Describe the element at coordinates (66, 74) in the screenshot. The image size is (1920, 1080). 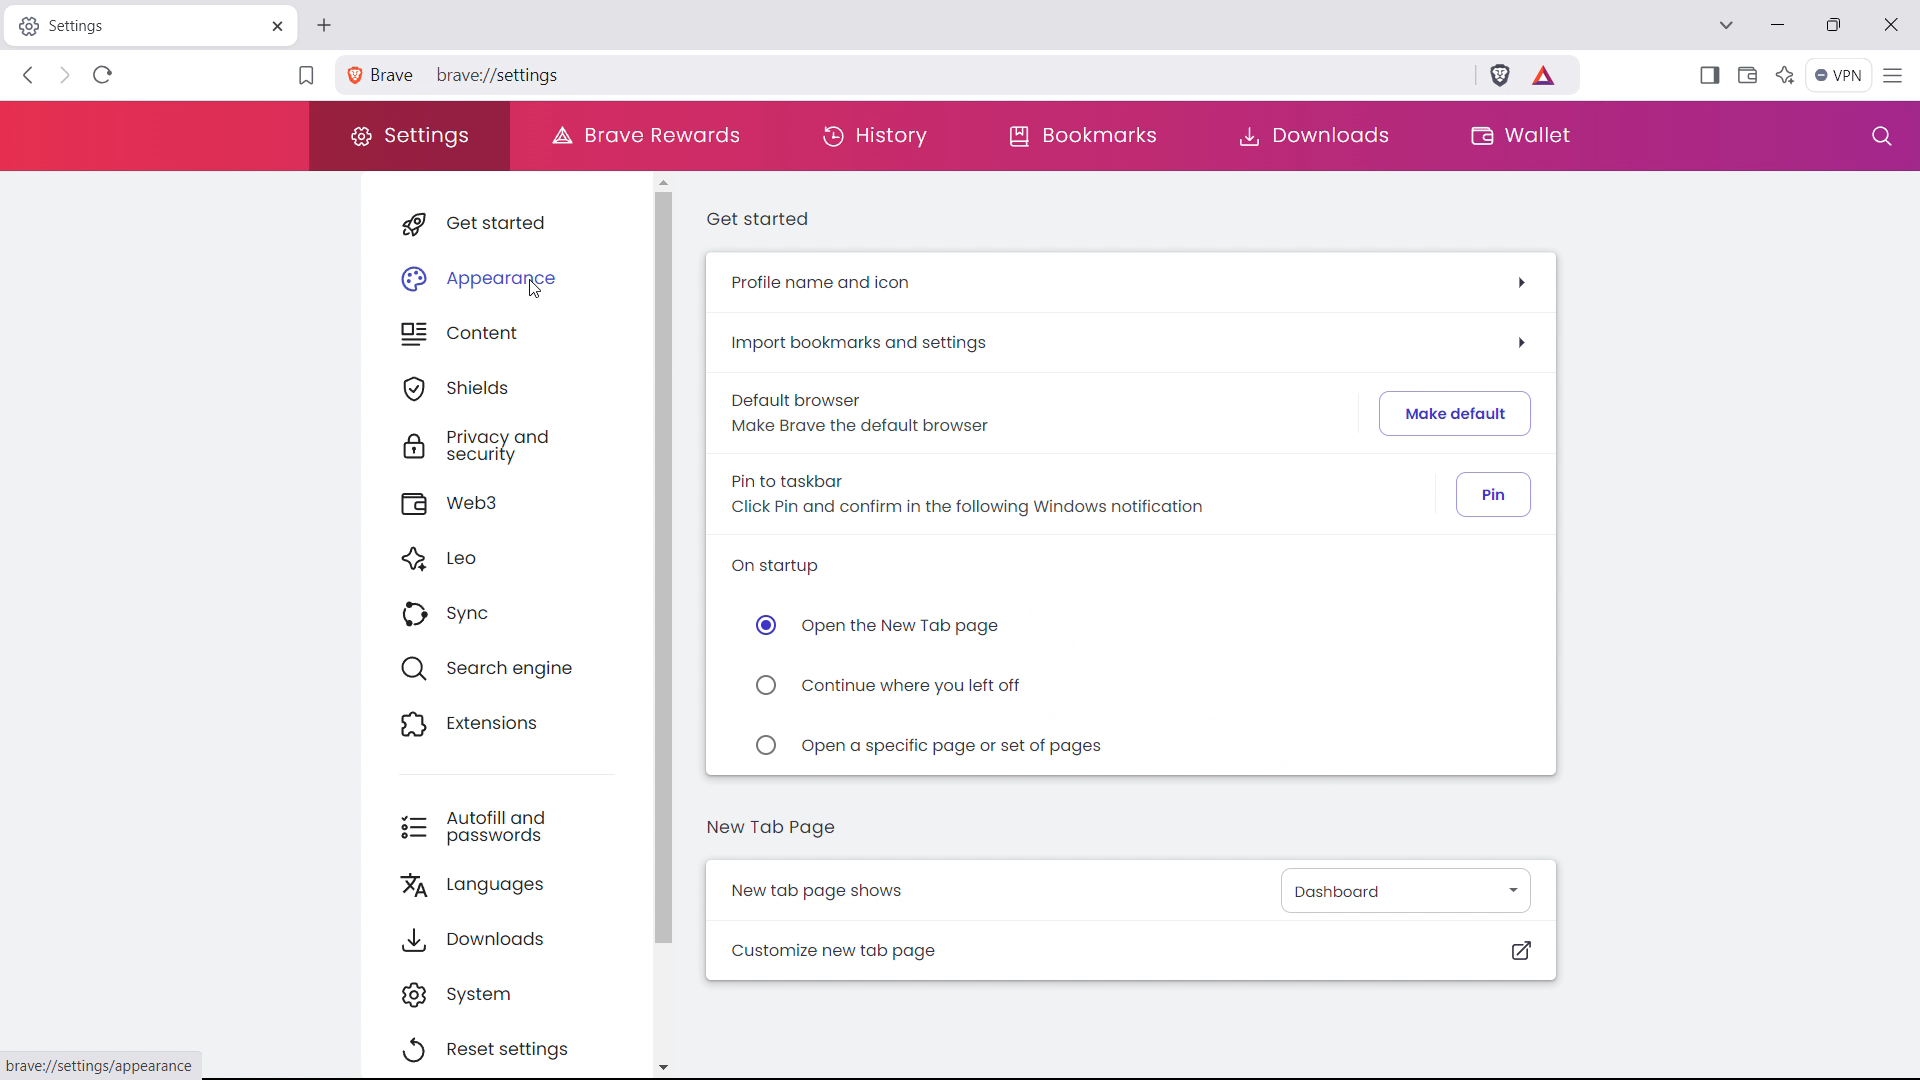
I see `click to go forward, hold to see history` at that location.